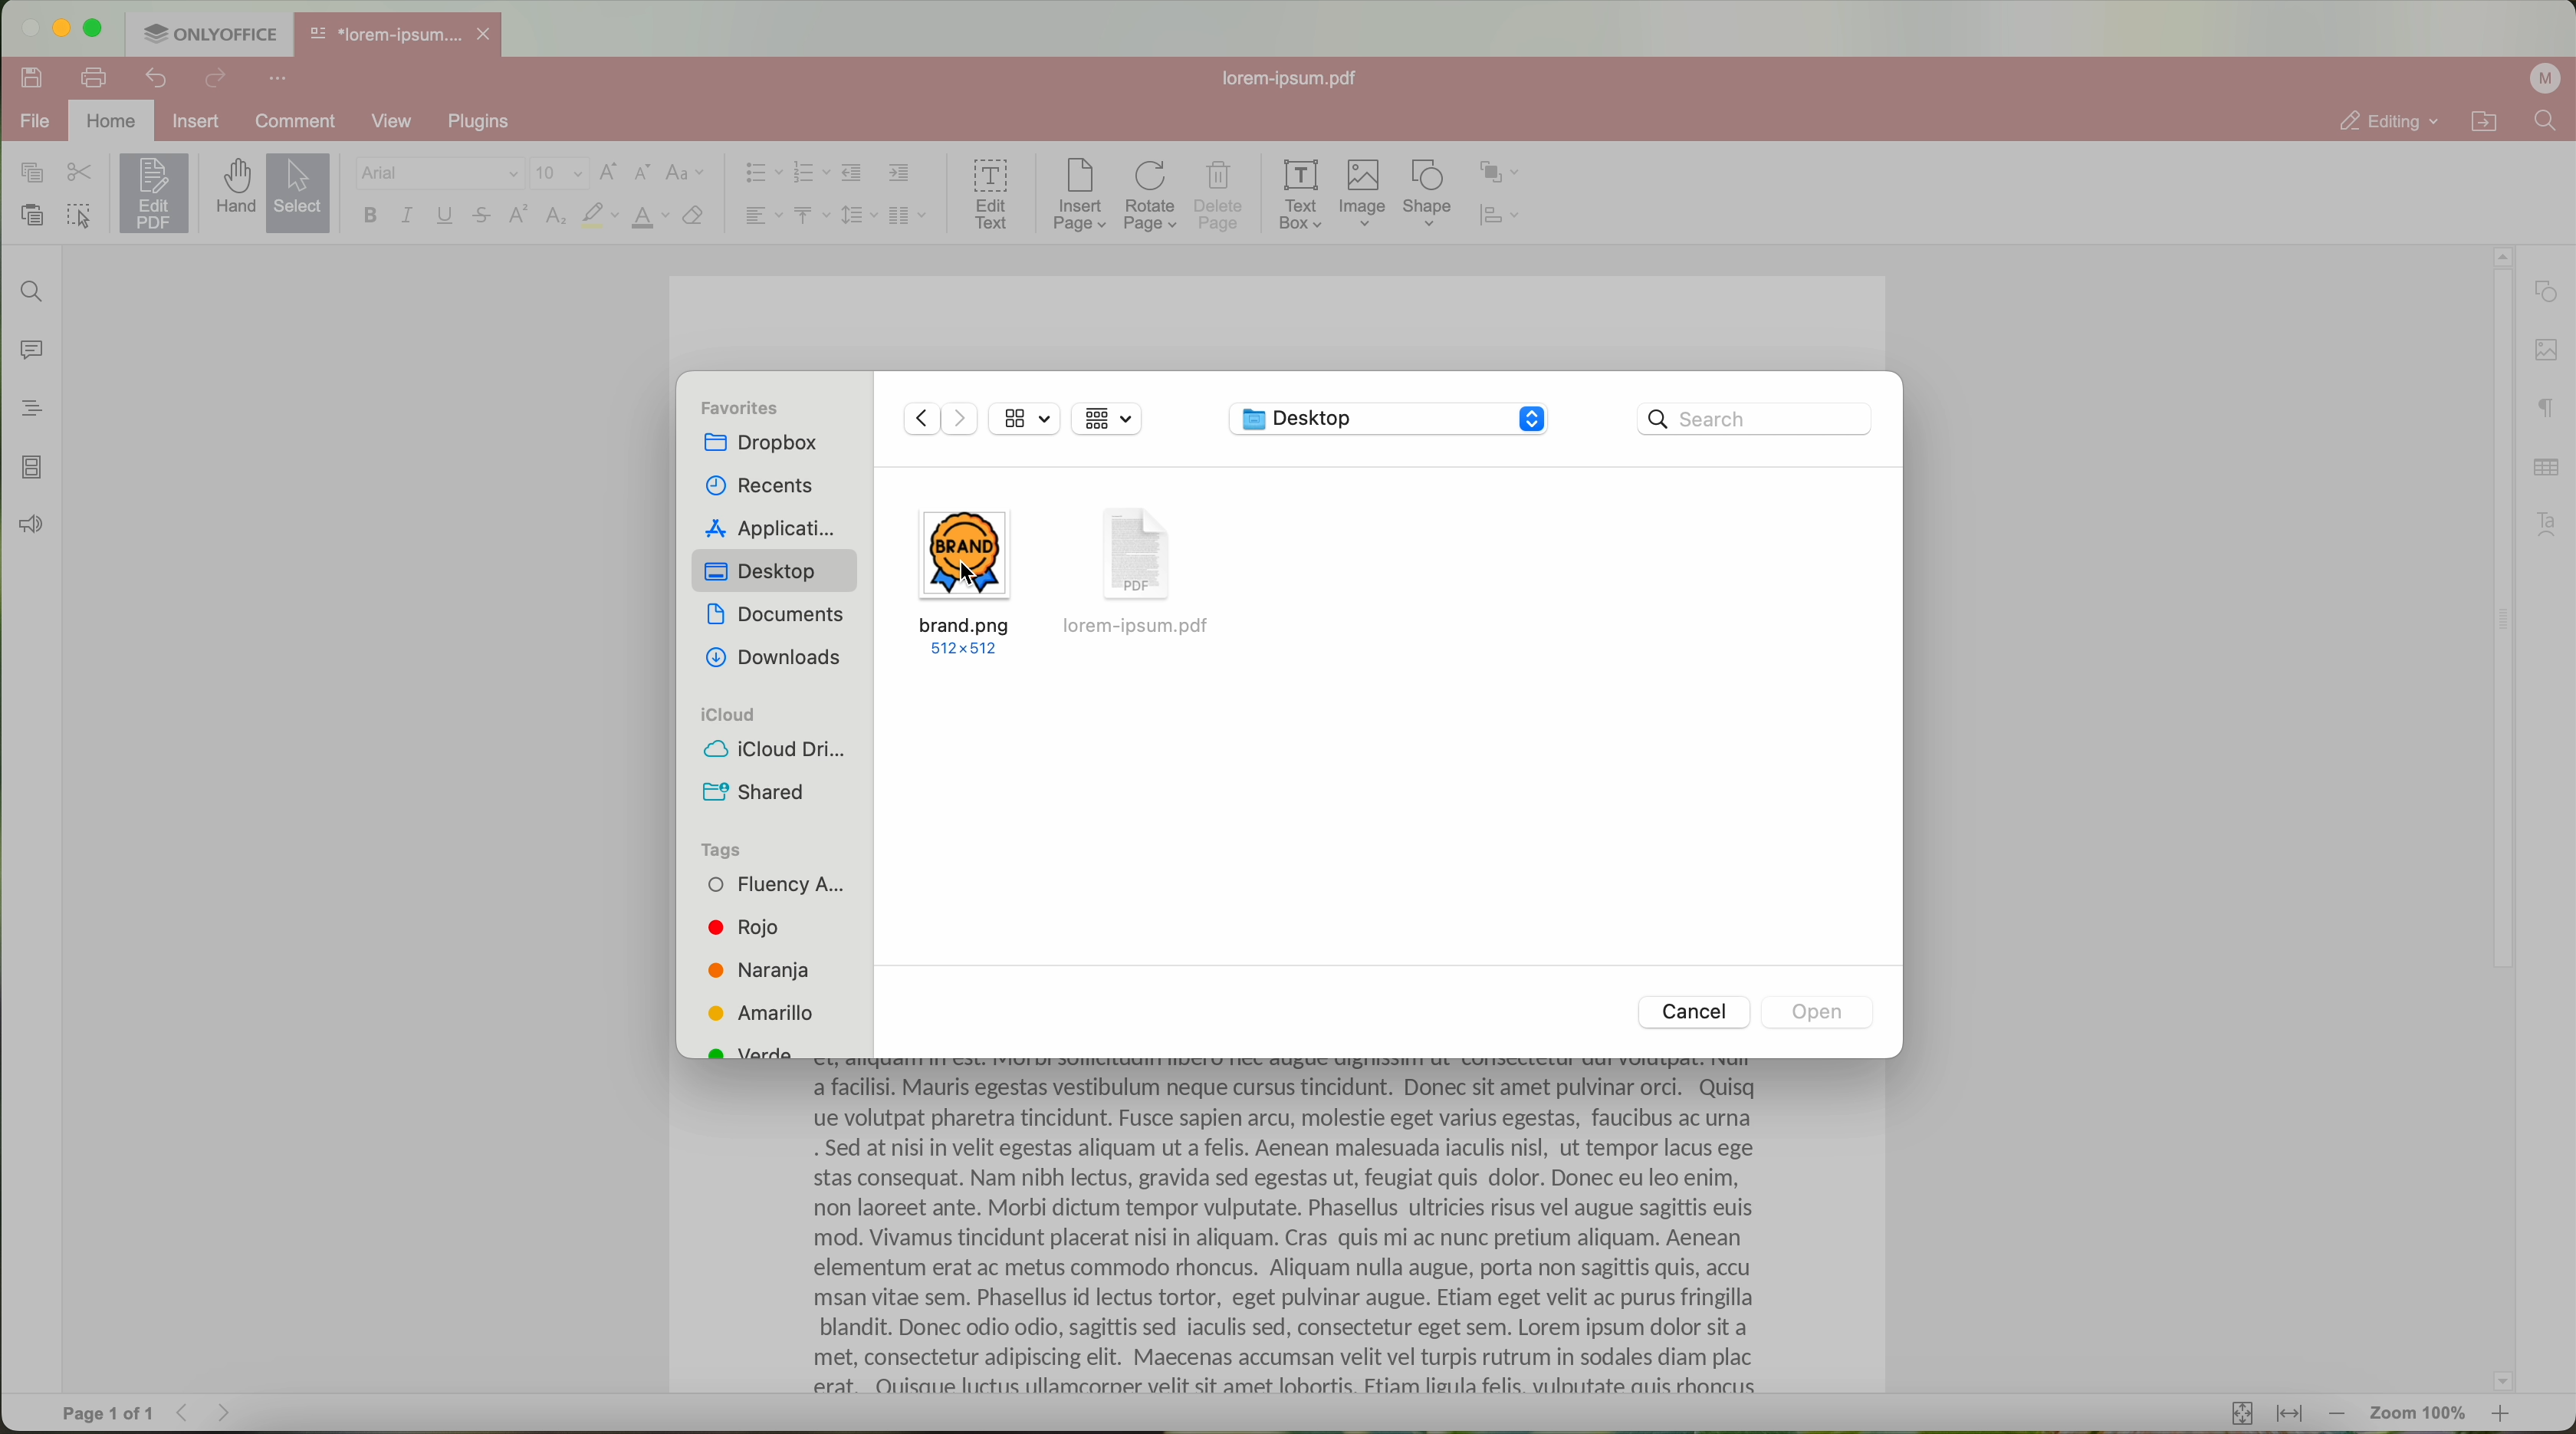 Image resolution: width=2576 pixels, height=1434 pixels. I want to click on horizontal align, so click(761, 215).